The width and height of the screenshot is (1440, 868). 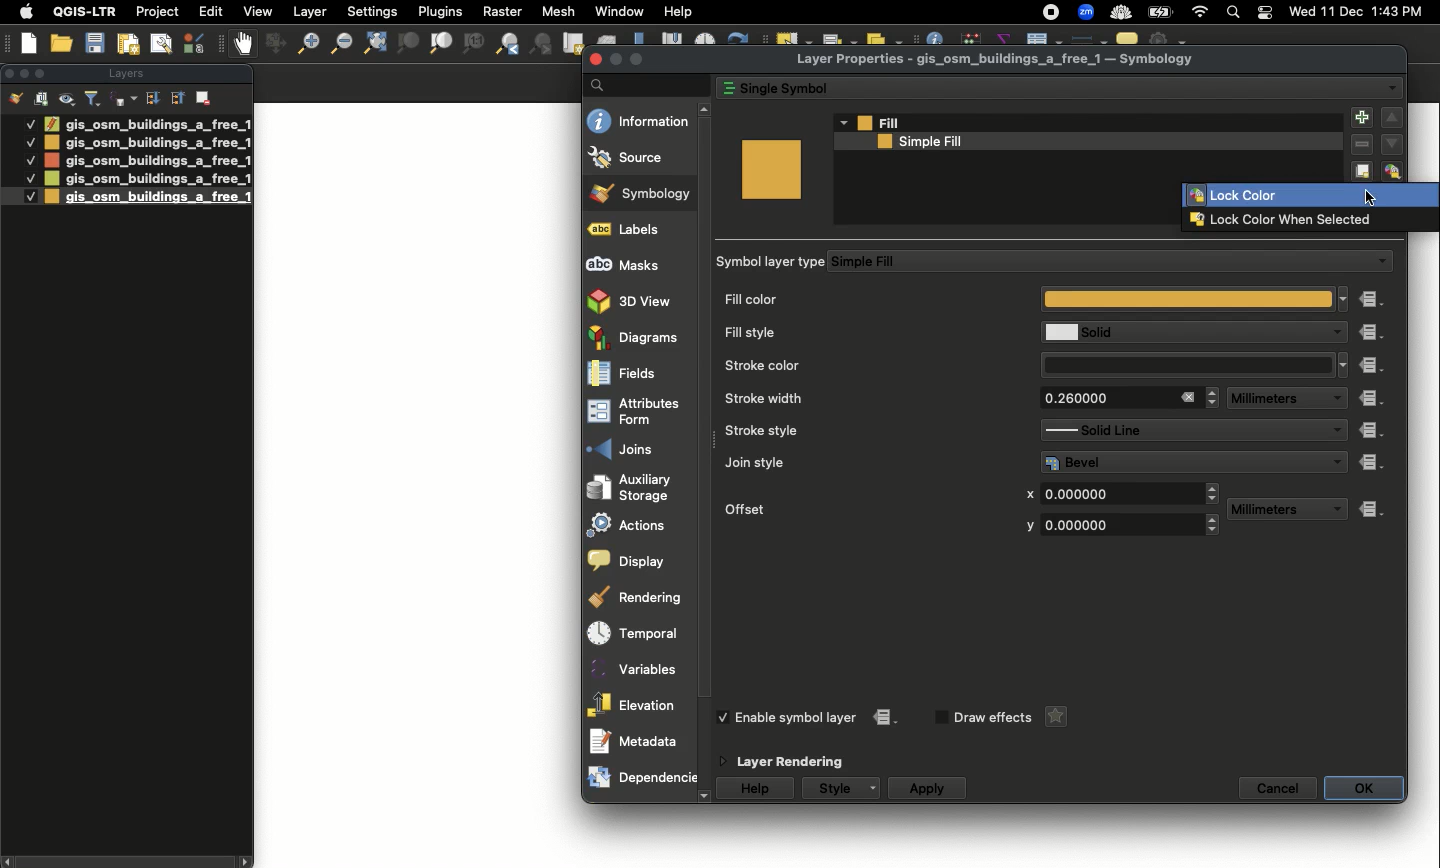 What do you see at coordinates (147, 123) in the screenshot?
I see `gis_osm_buildings_a_free_1` at bounding box center [147, 123].